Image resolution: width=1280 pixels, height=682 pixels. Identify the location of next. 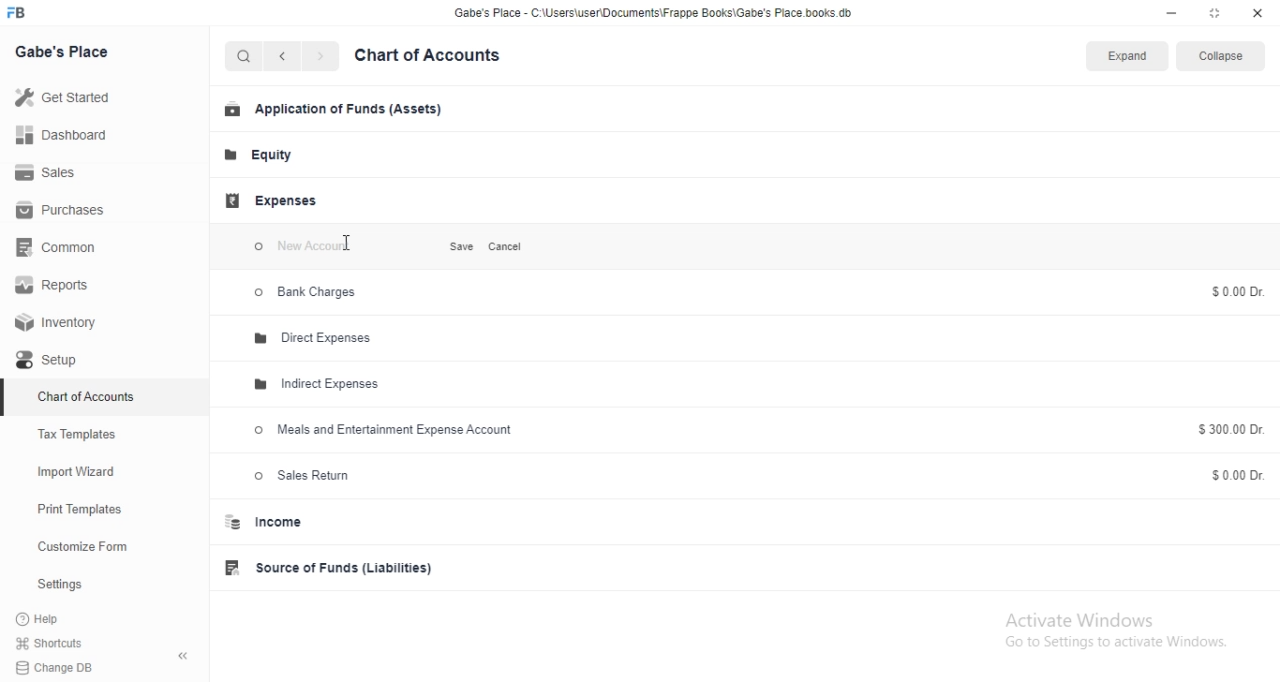
(327, 58).